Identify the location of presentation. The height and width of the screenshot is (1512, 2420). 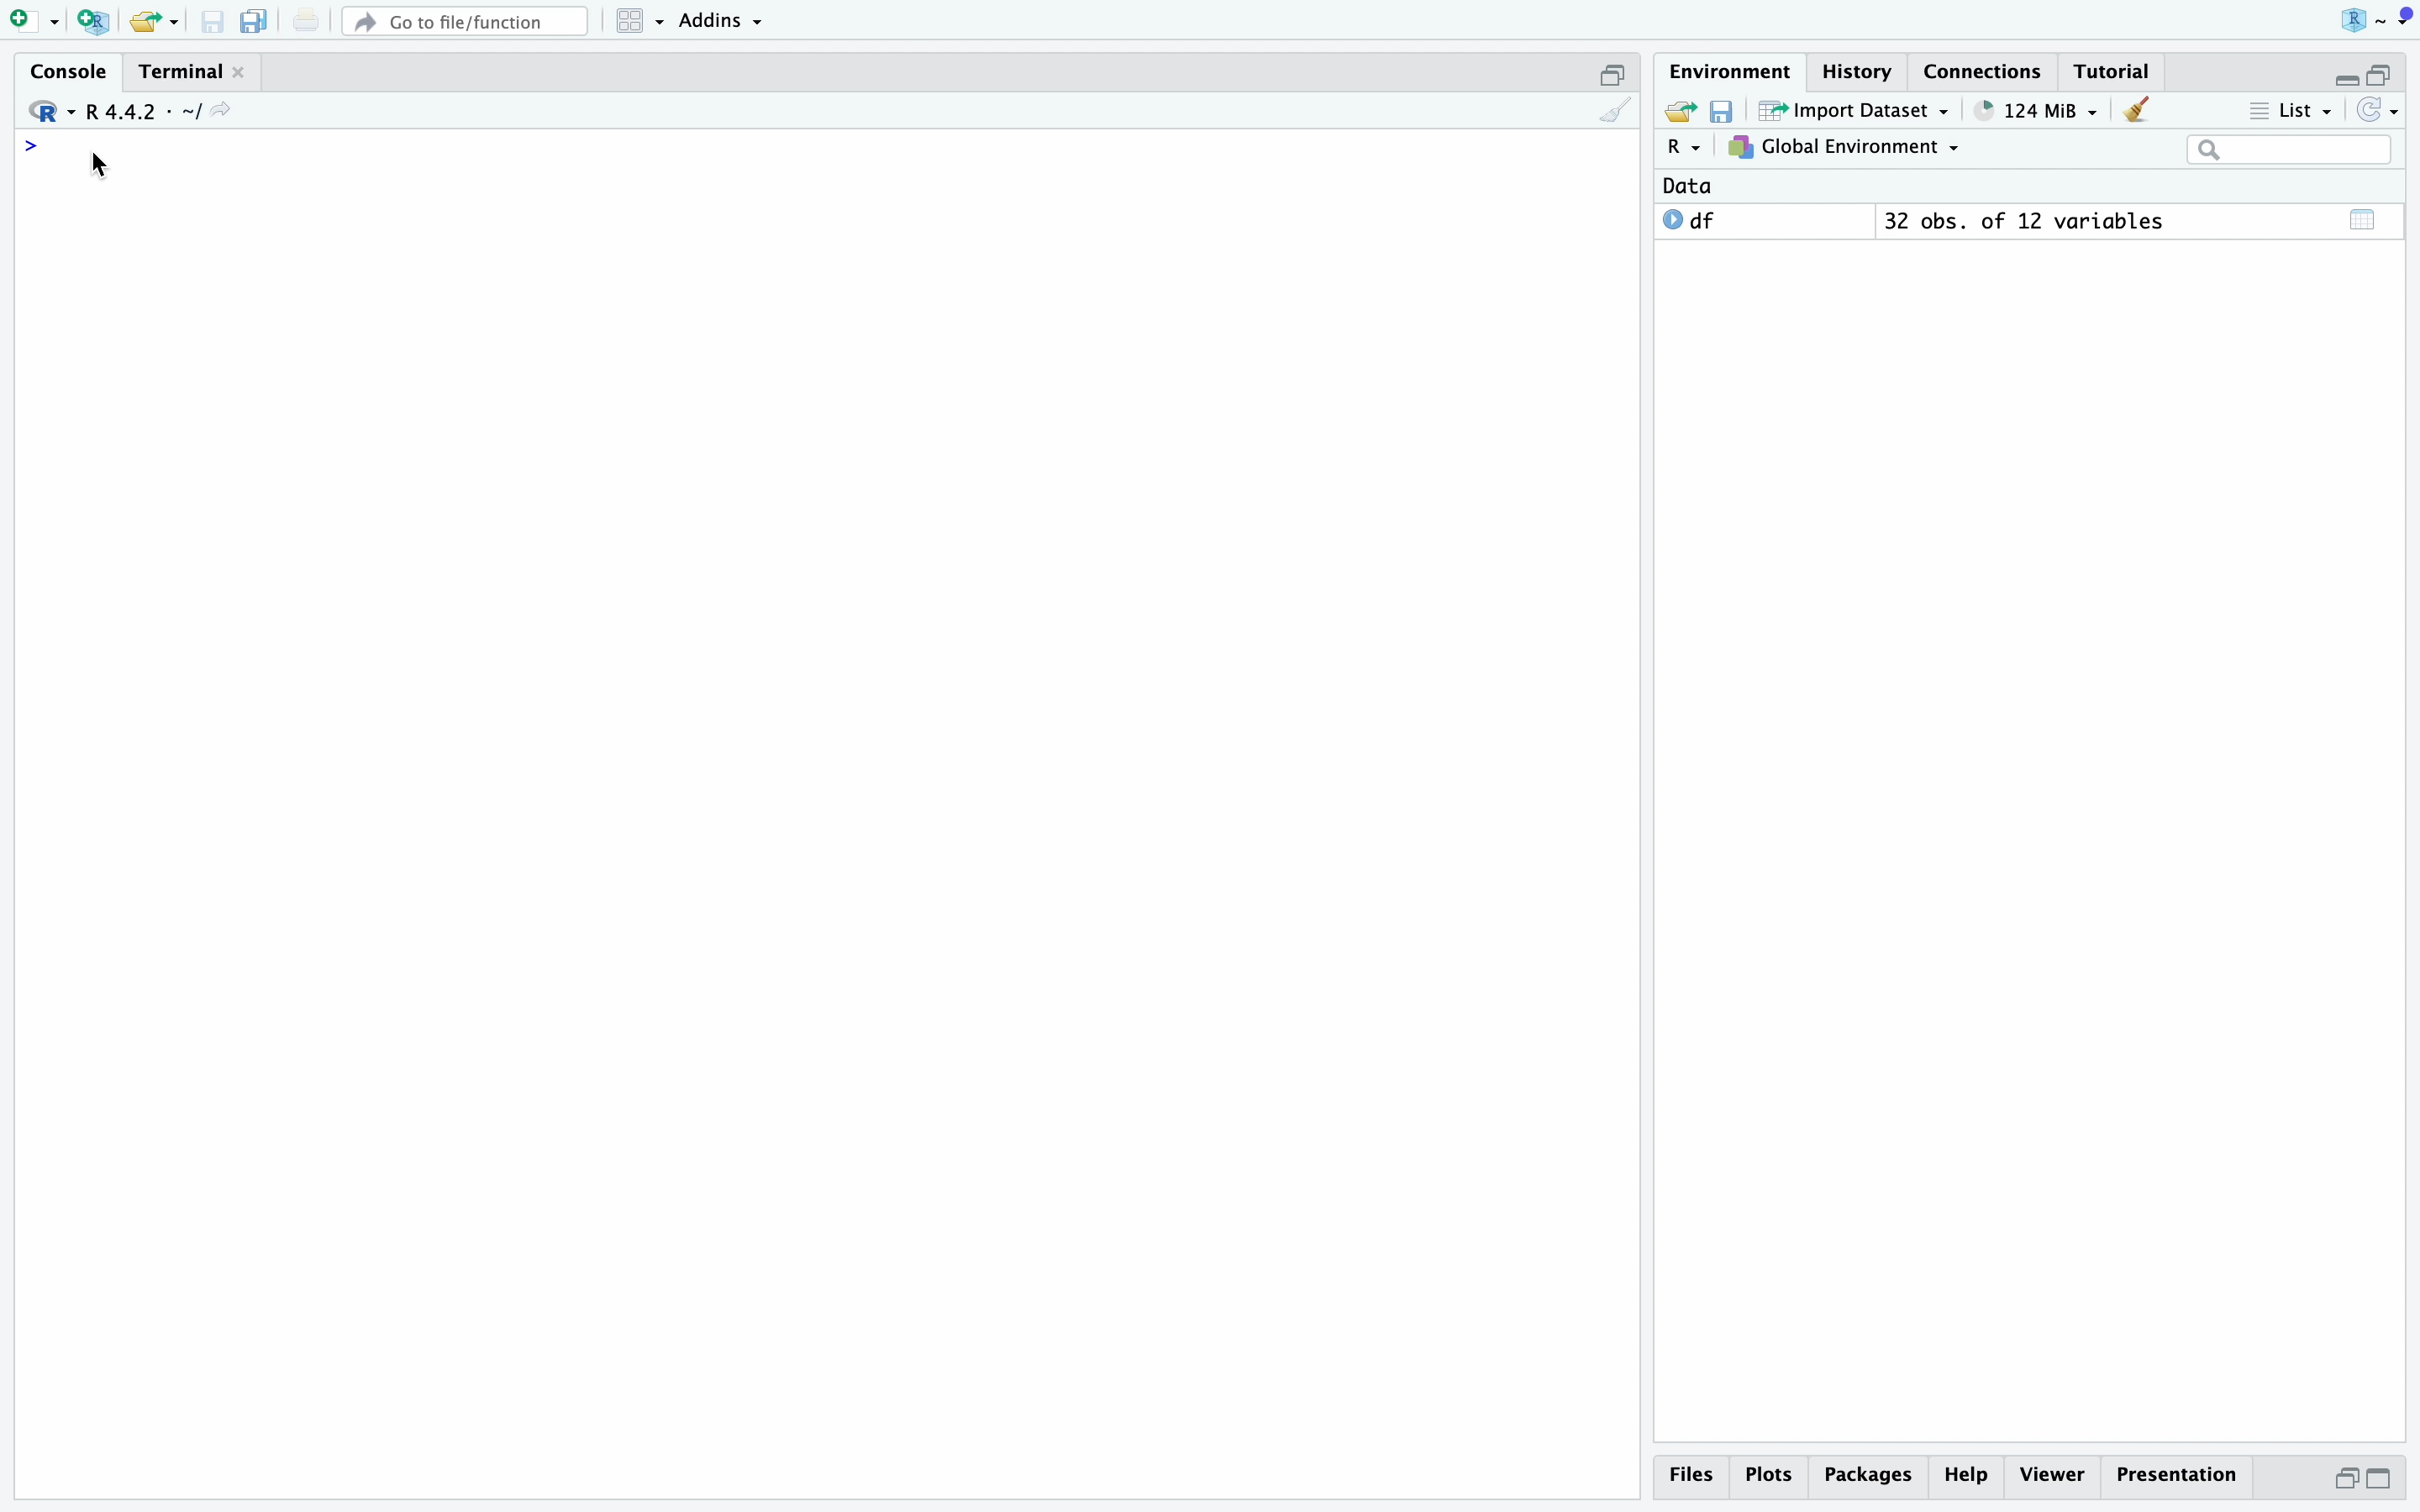
(2177, 1476).